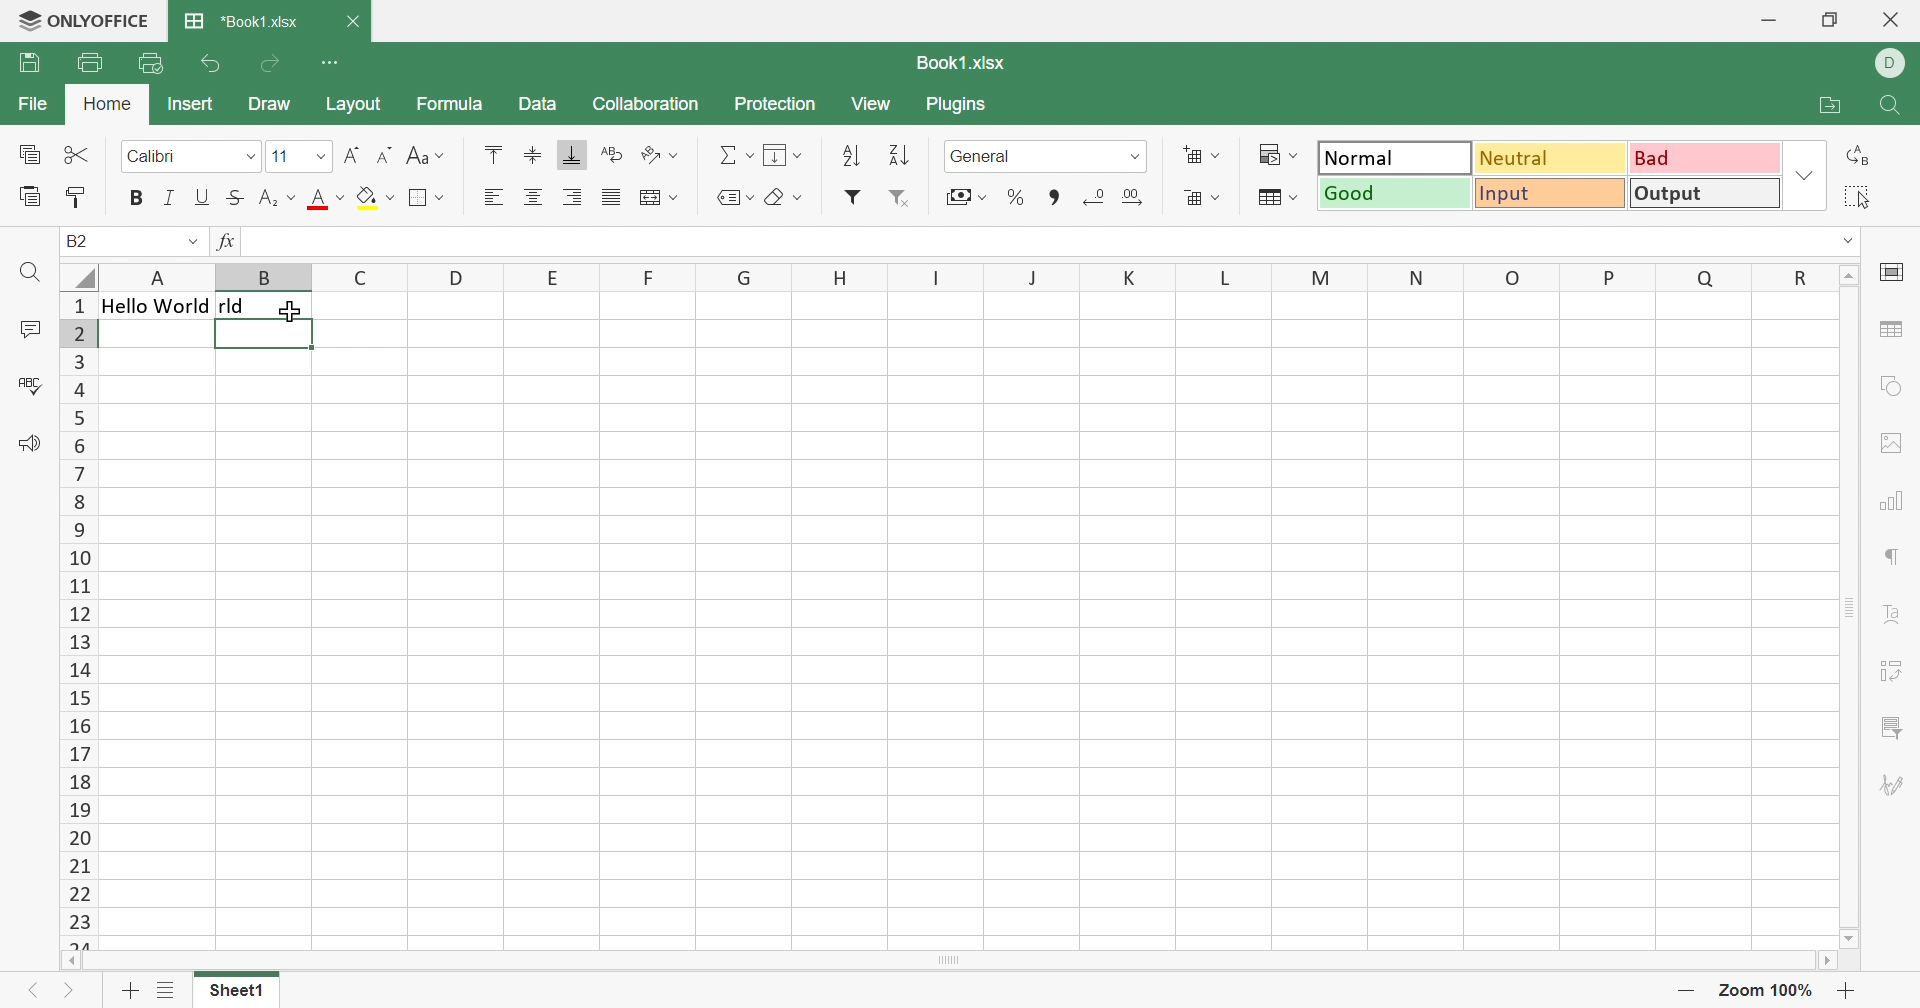 The image size is (1920, 1008). I want to click on =RIGHT(A1,3), so click(306, 240).